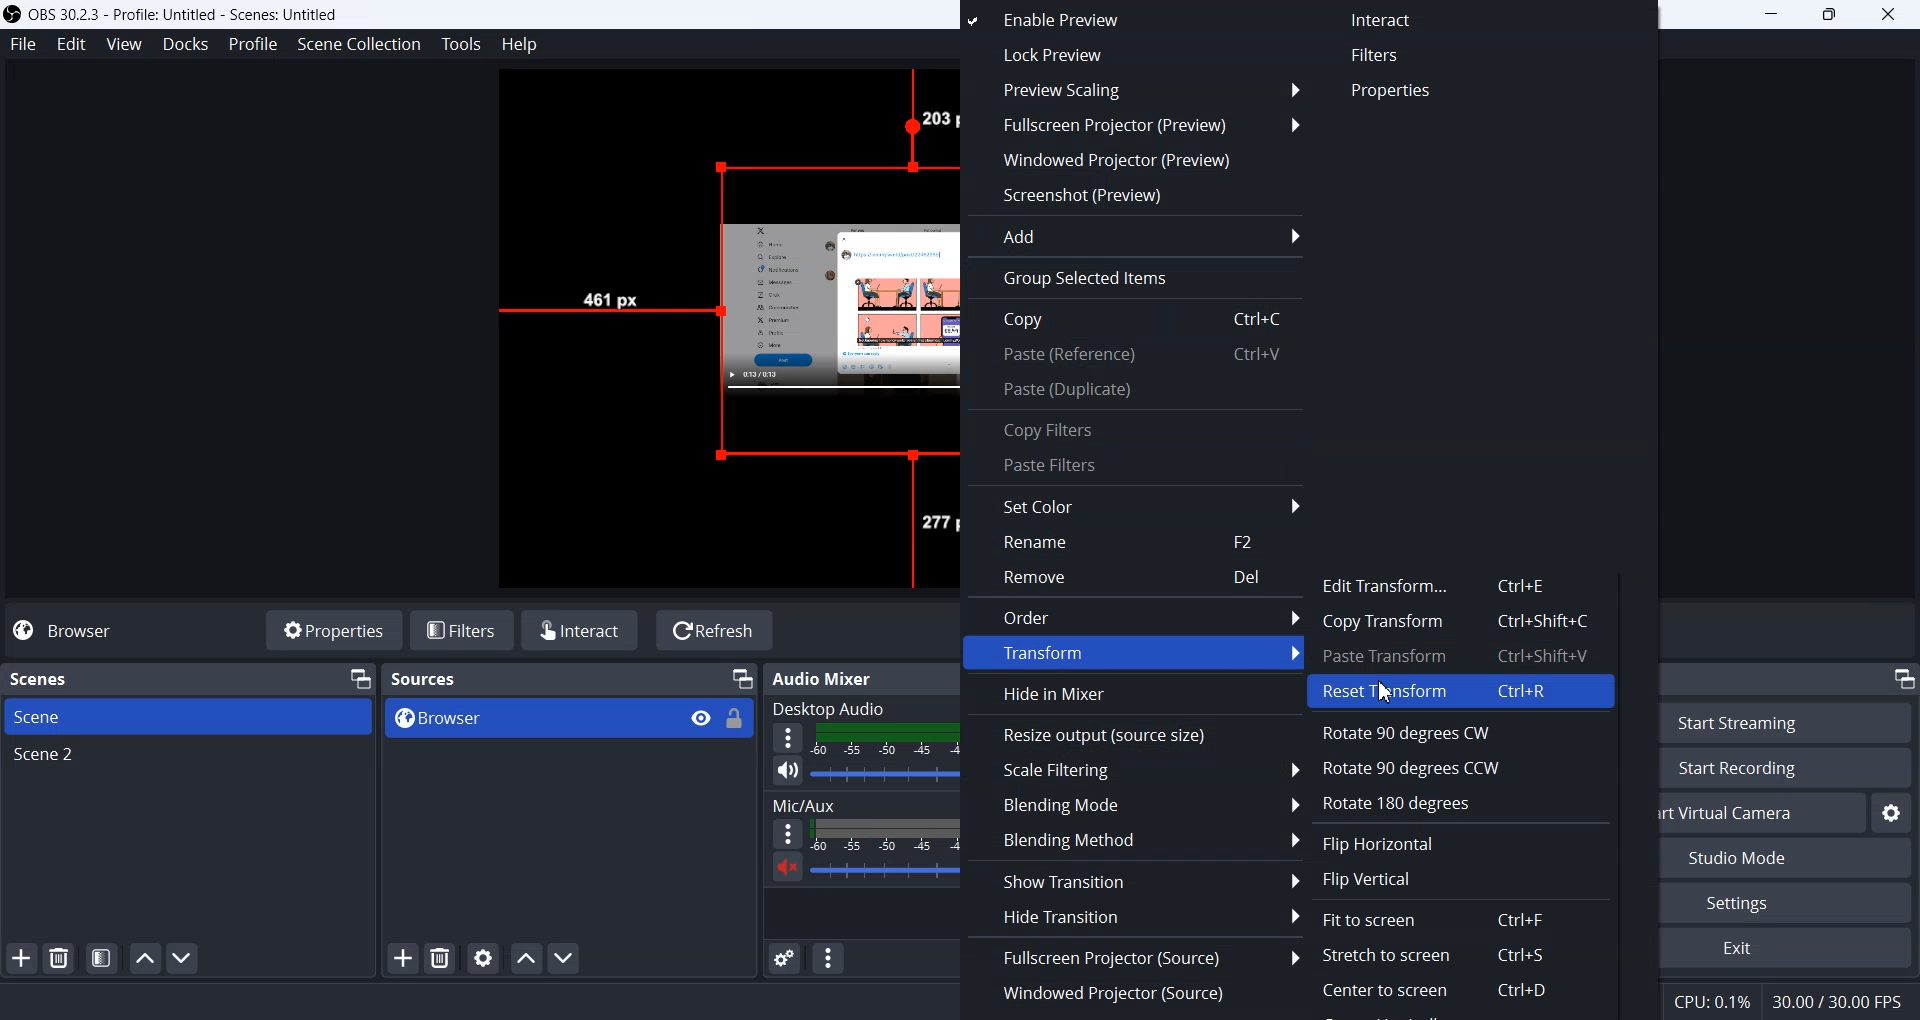  What do you see at coordinates (1392, 92) in the screenshot?
I see `Properties` at bounding box center [1392, 92].